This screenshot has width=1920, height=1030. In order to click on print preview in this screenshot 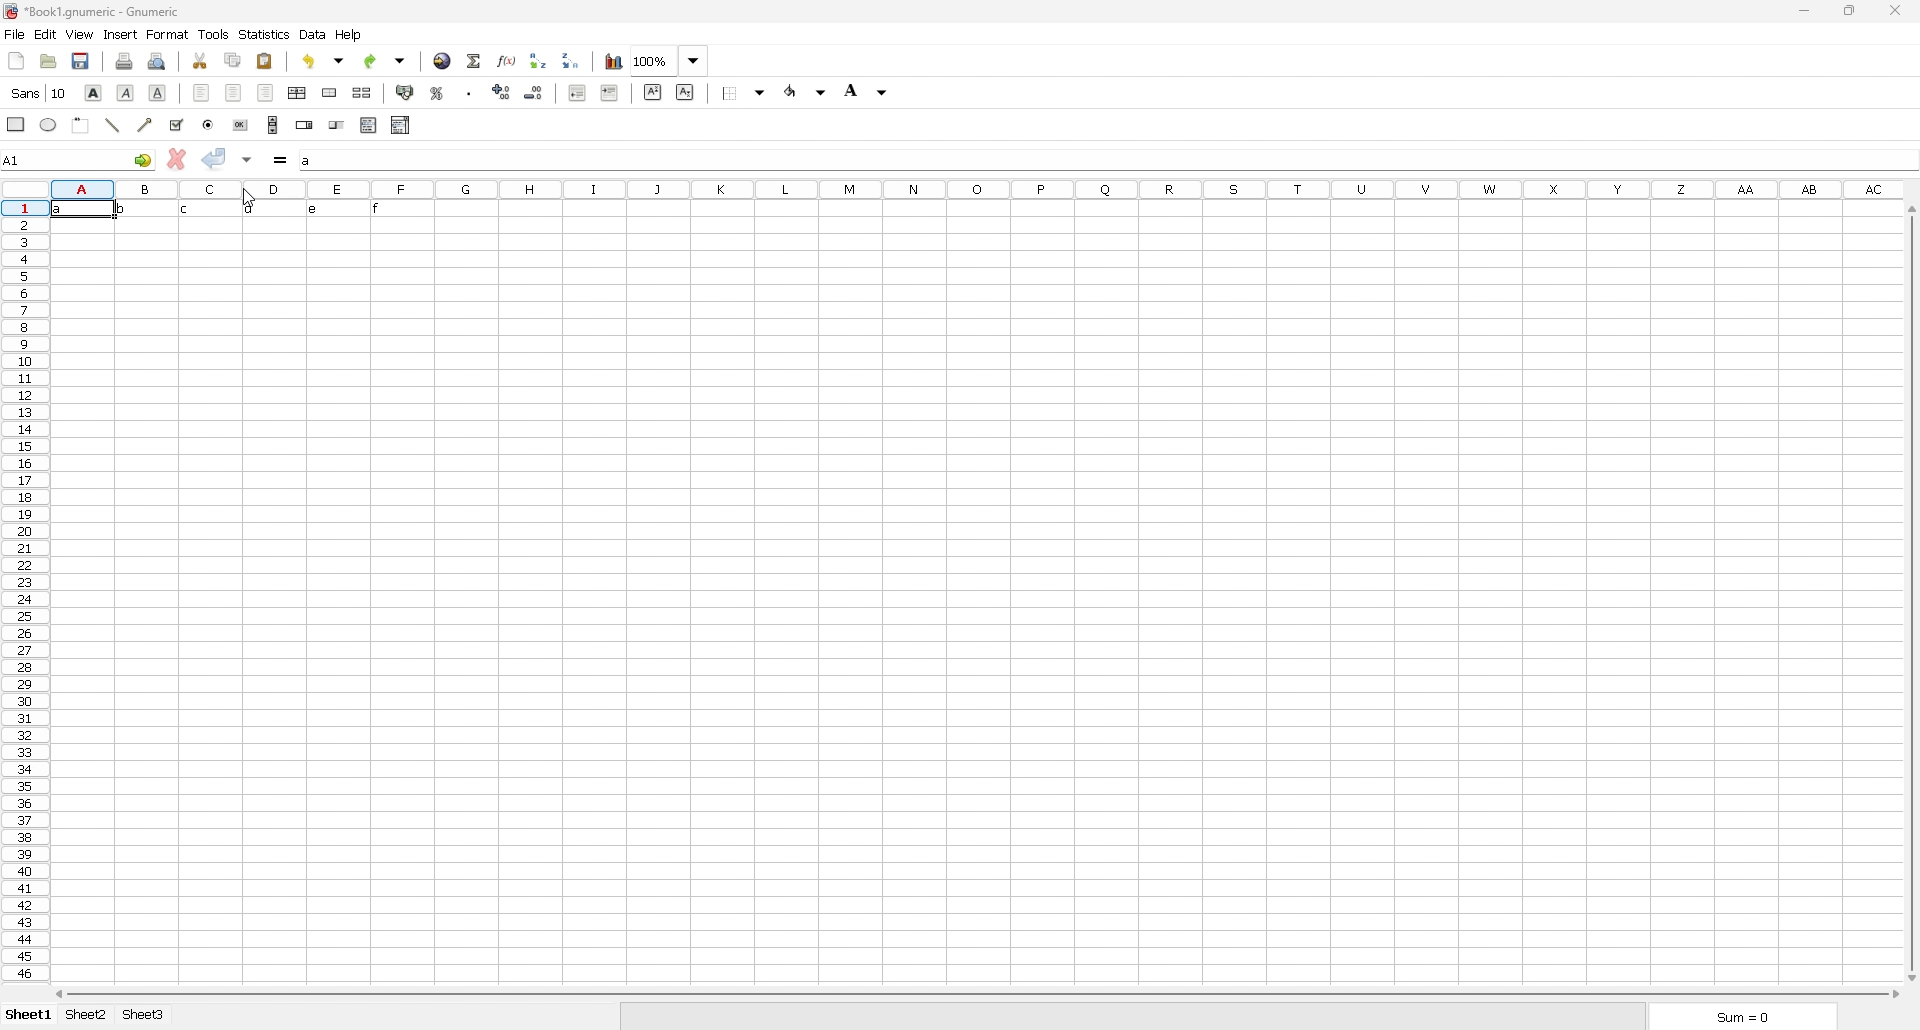, I will do `click(156, 61)`.